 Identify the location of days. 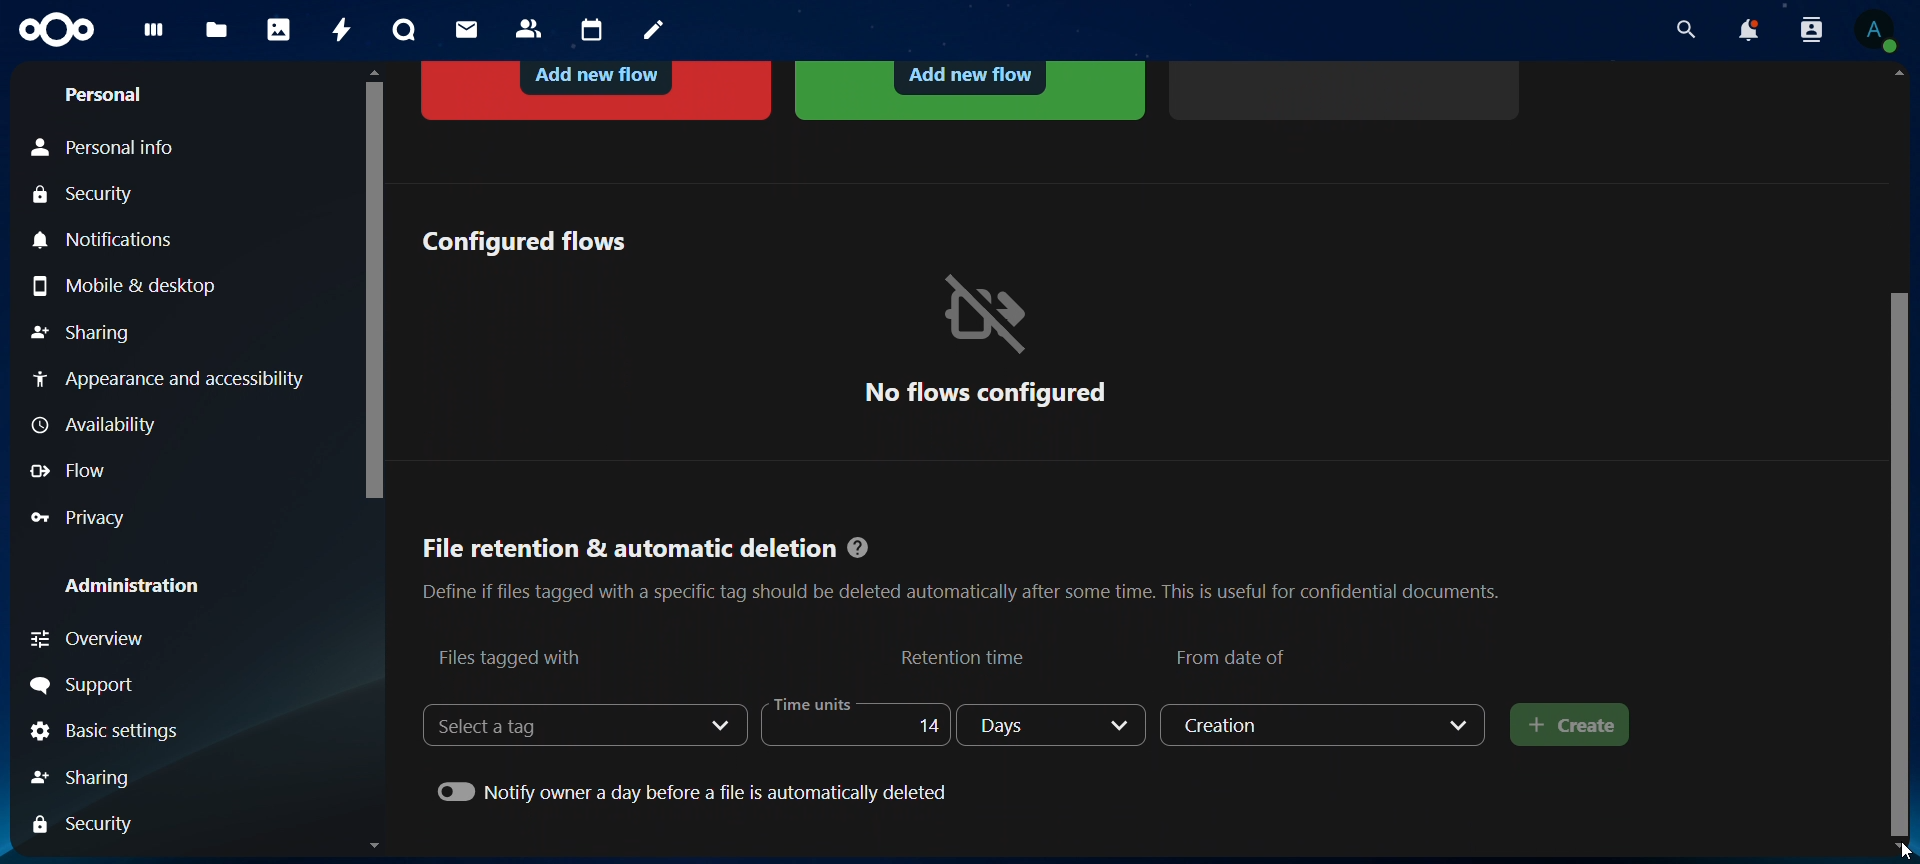
(1054, 726).